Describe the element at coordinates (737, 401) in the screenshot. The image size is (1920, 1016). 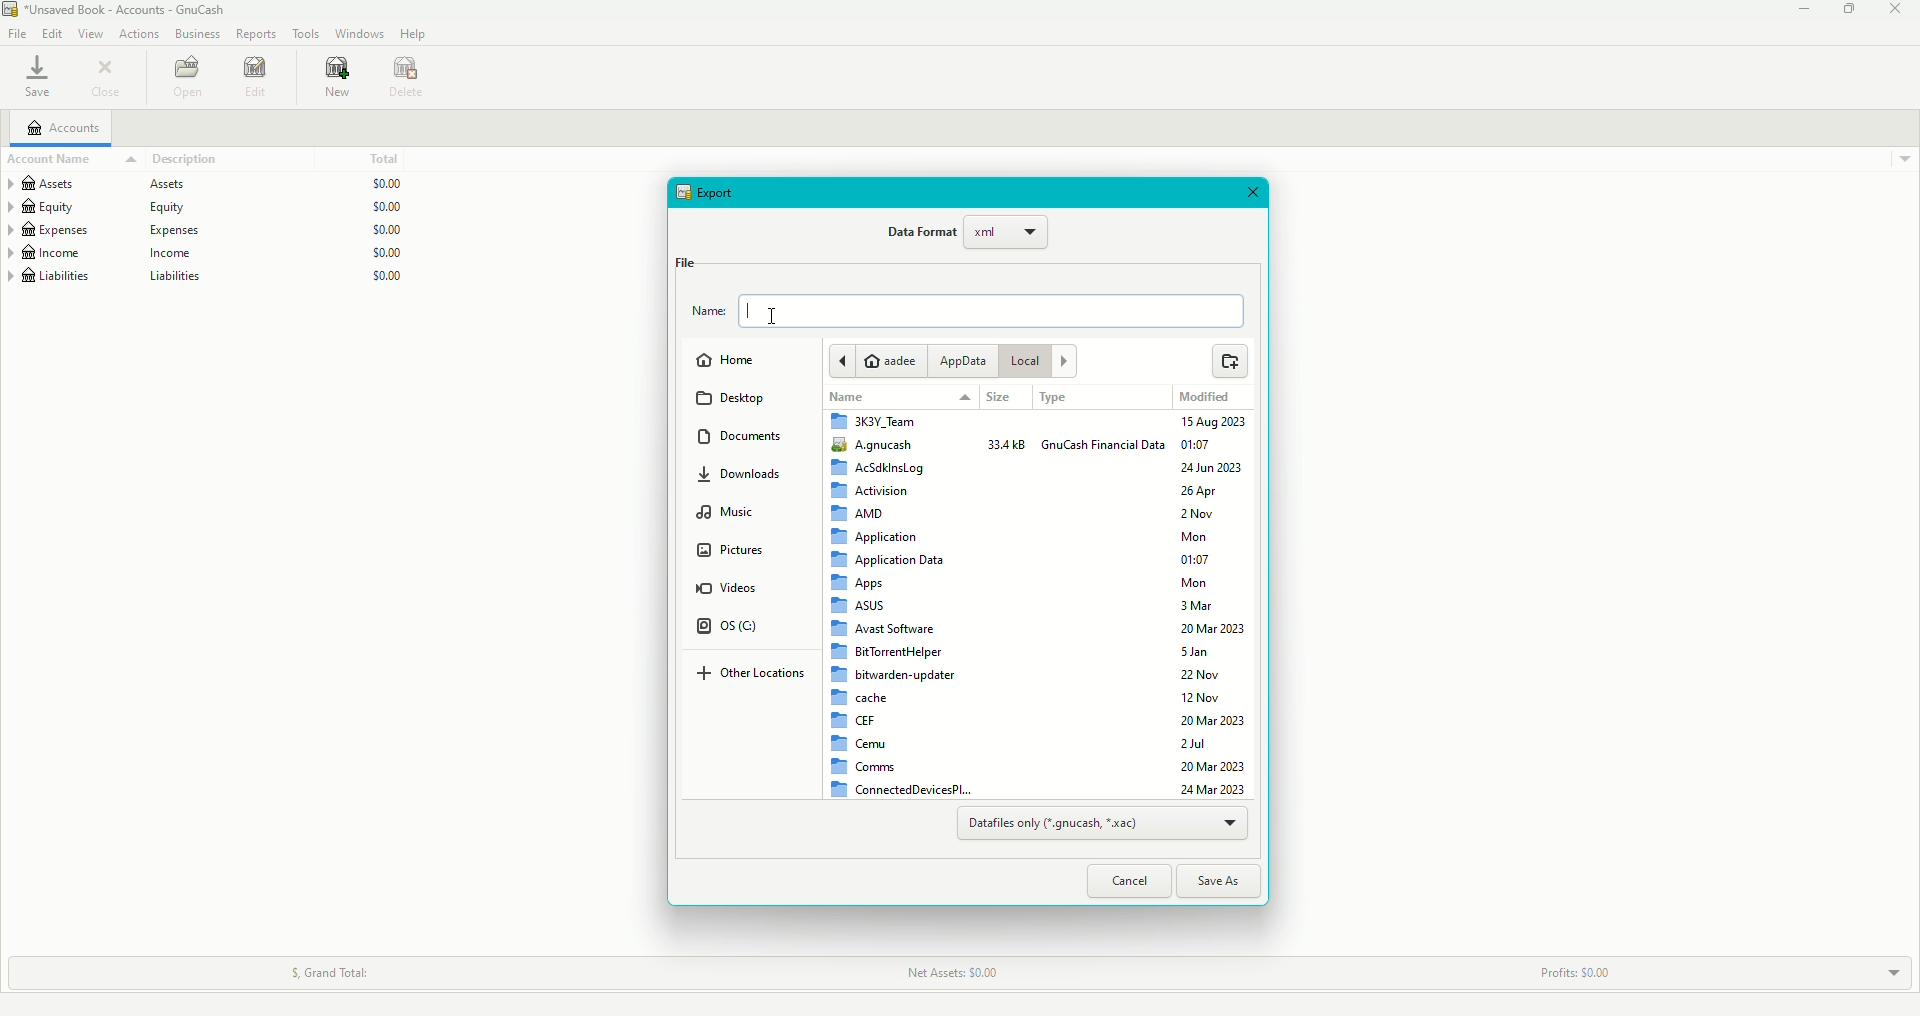
I see `Desktop` at that location.